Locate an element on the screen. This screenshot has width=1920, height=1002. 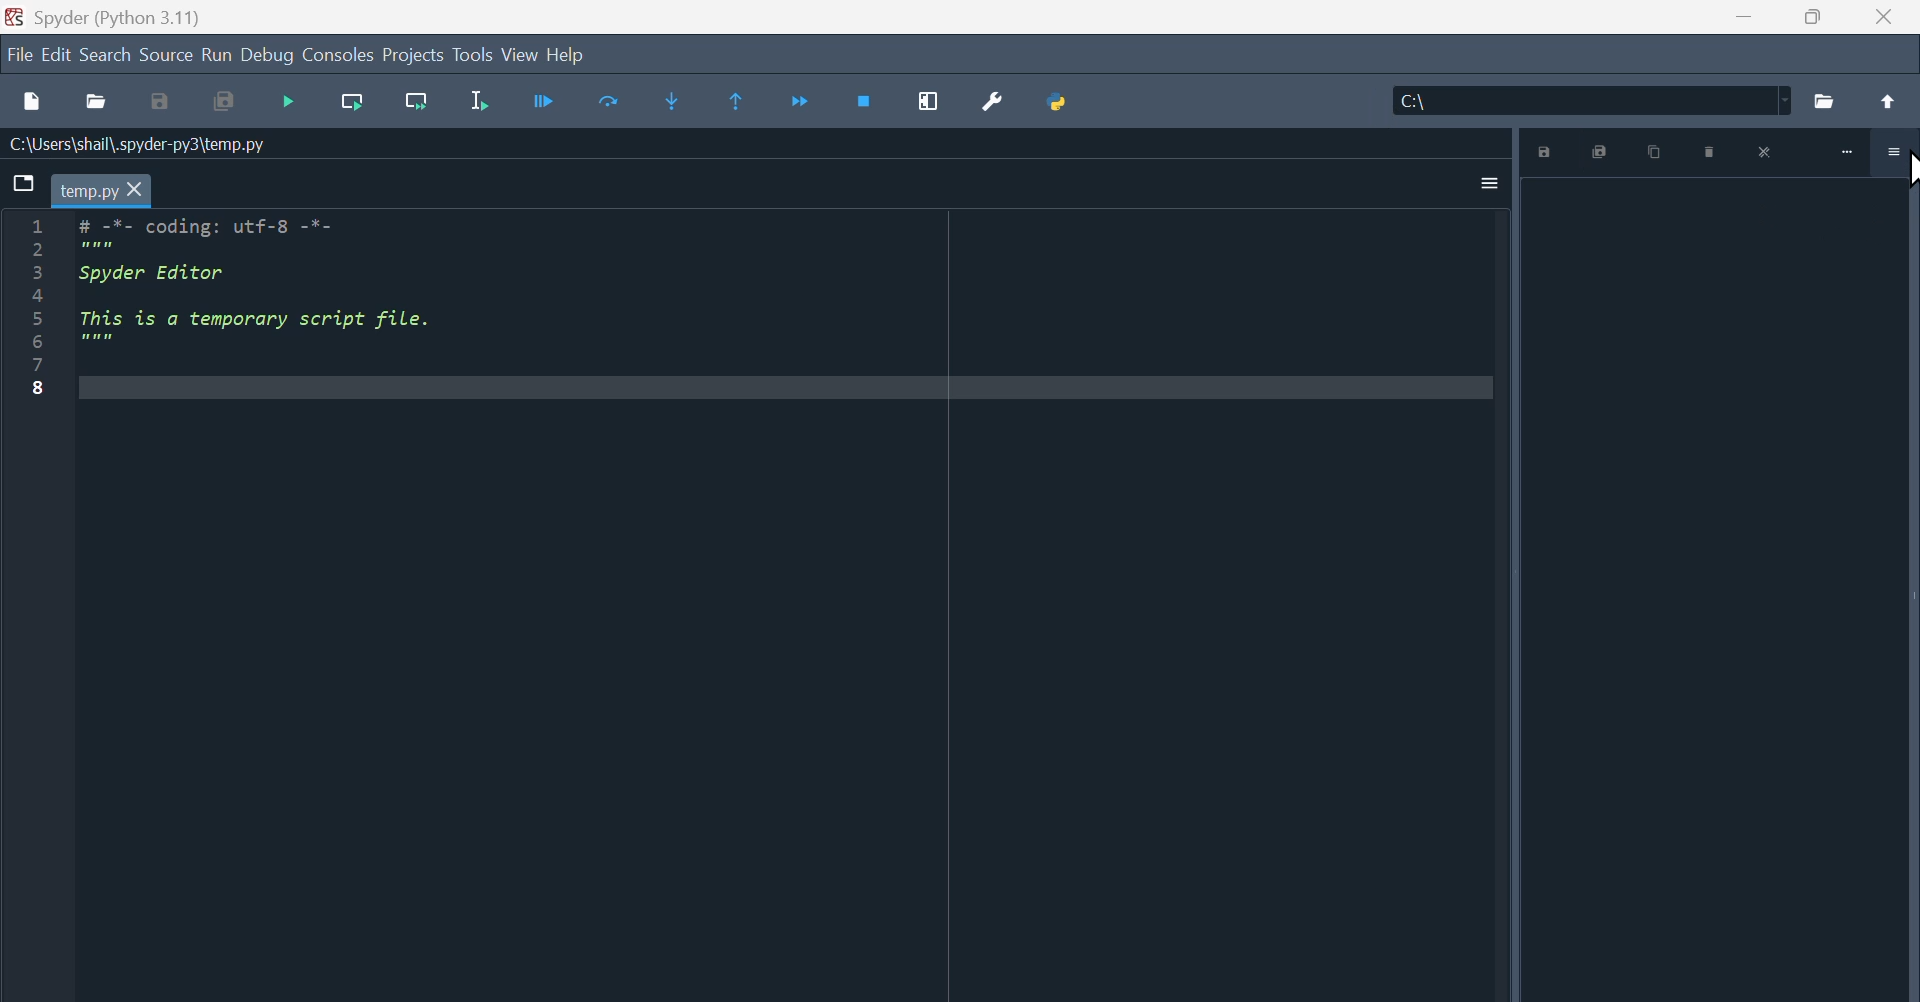
run Current Cell is located at coordinates (541, 99).